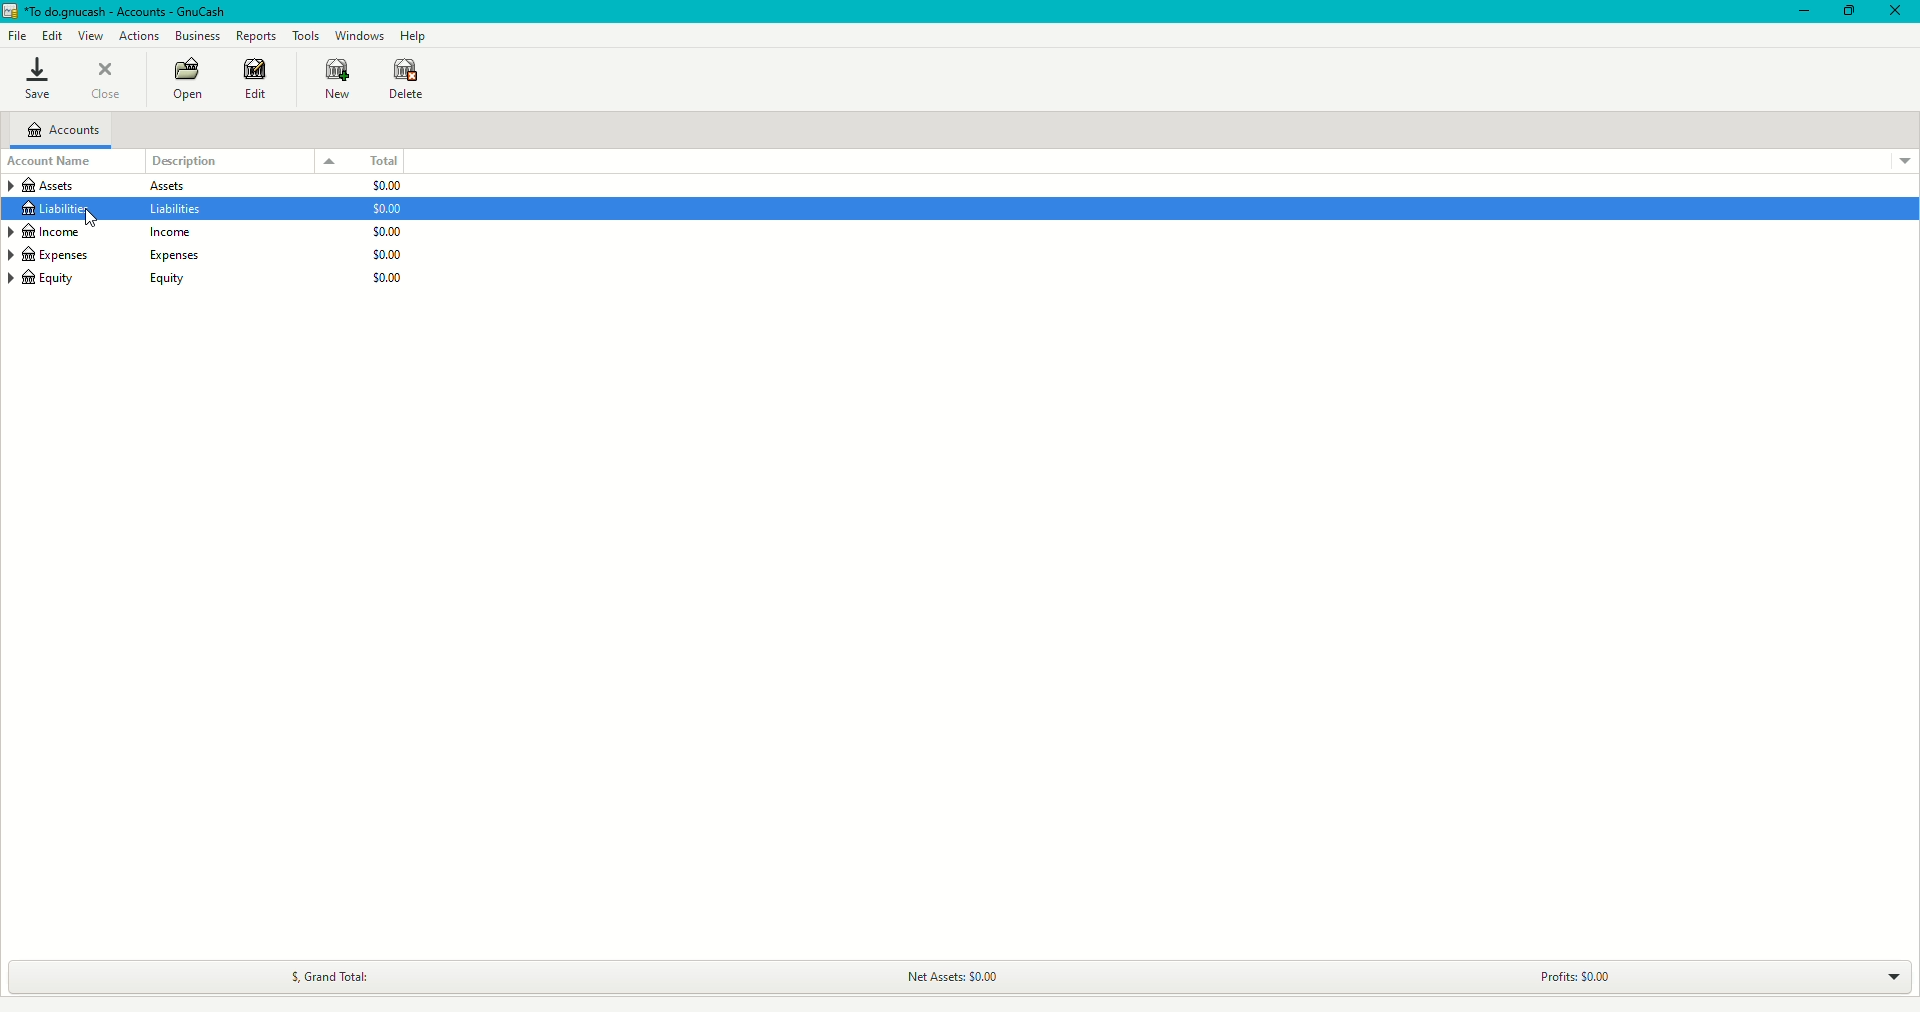  What do you see at coordinates (1798, 12) in the screenshot?
I see `Minimize` at bounding box center [1798, 12].